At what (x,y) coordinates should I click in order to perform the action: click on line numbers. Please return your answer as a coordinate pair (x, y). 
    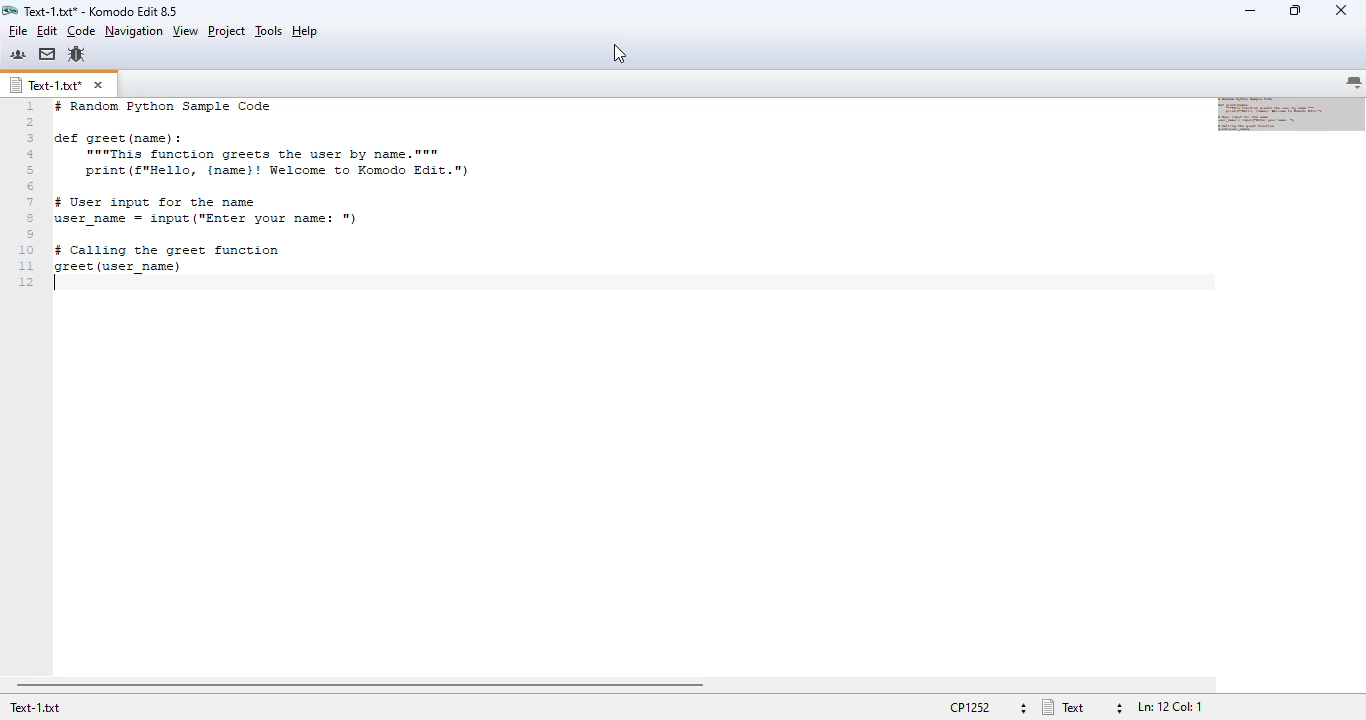
    Looking at the image, I should click on (27, 196).